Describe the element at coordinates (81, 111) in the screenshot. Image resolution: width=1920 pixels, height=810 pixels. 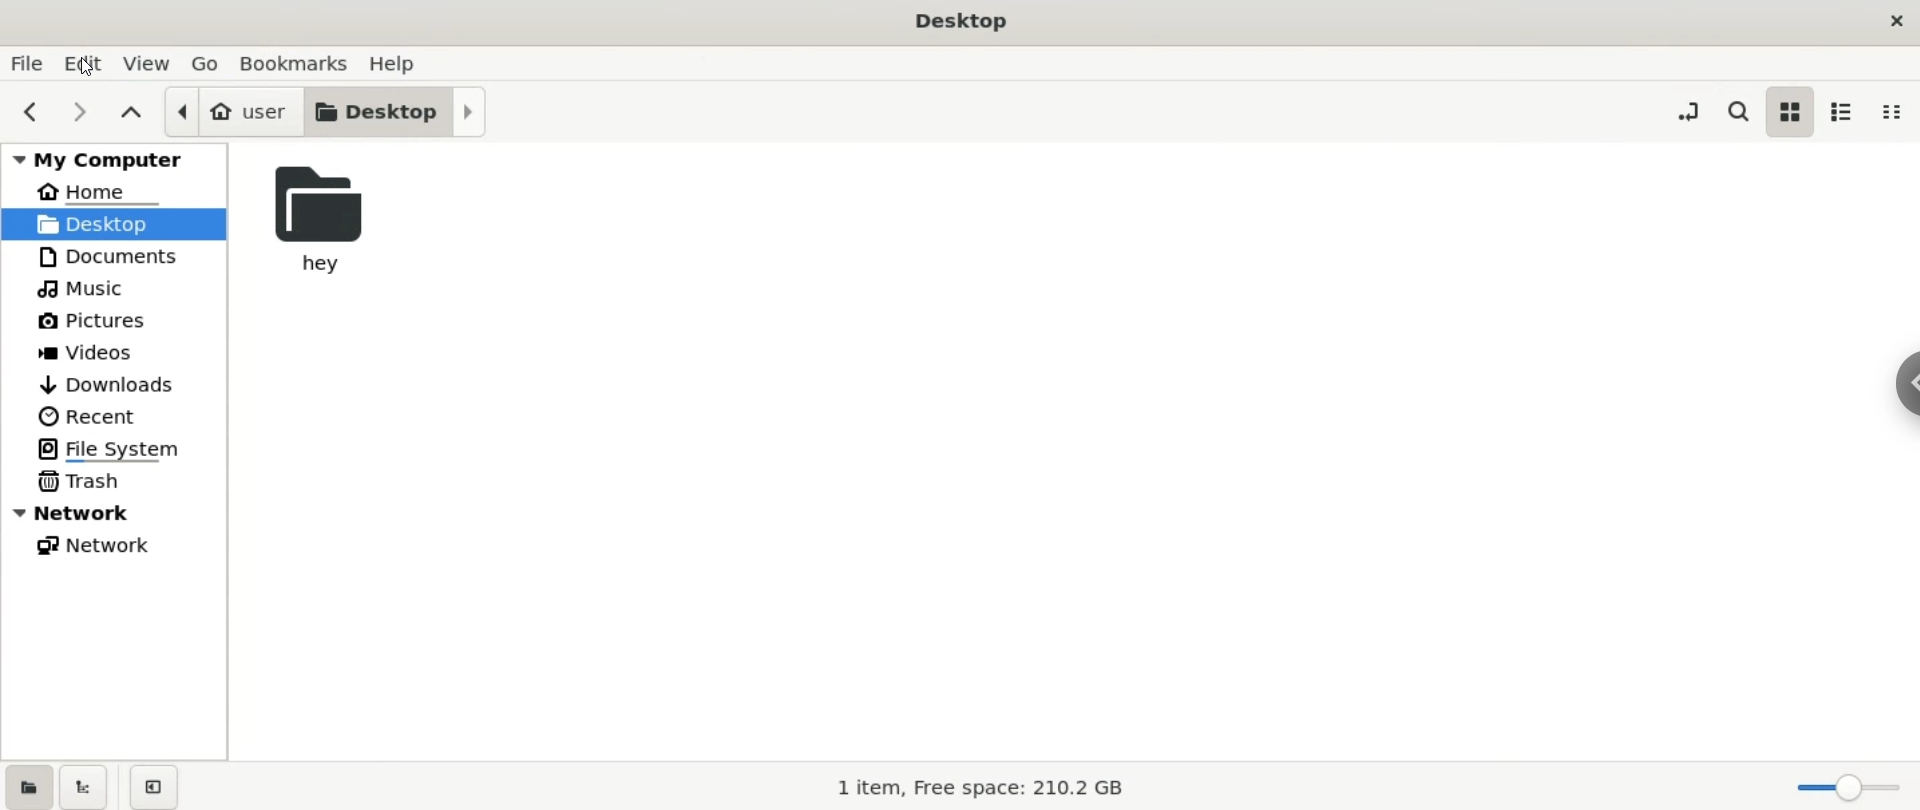
I see `next` at that location.